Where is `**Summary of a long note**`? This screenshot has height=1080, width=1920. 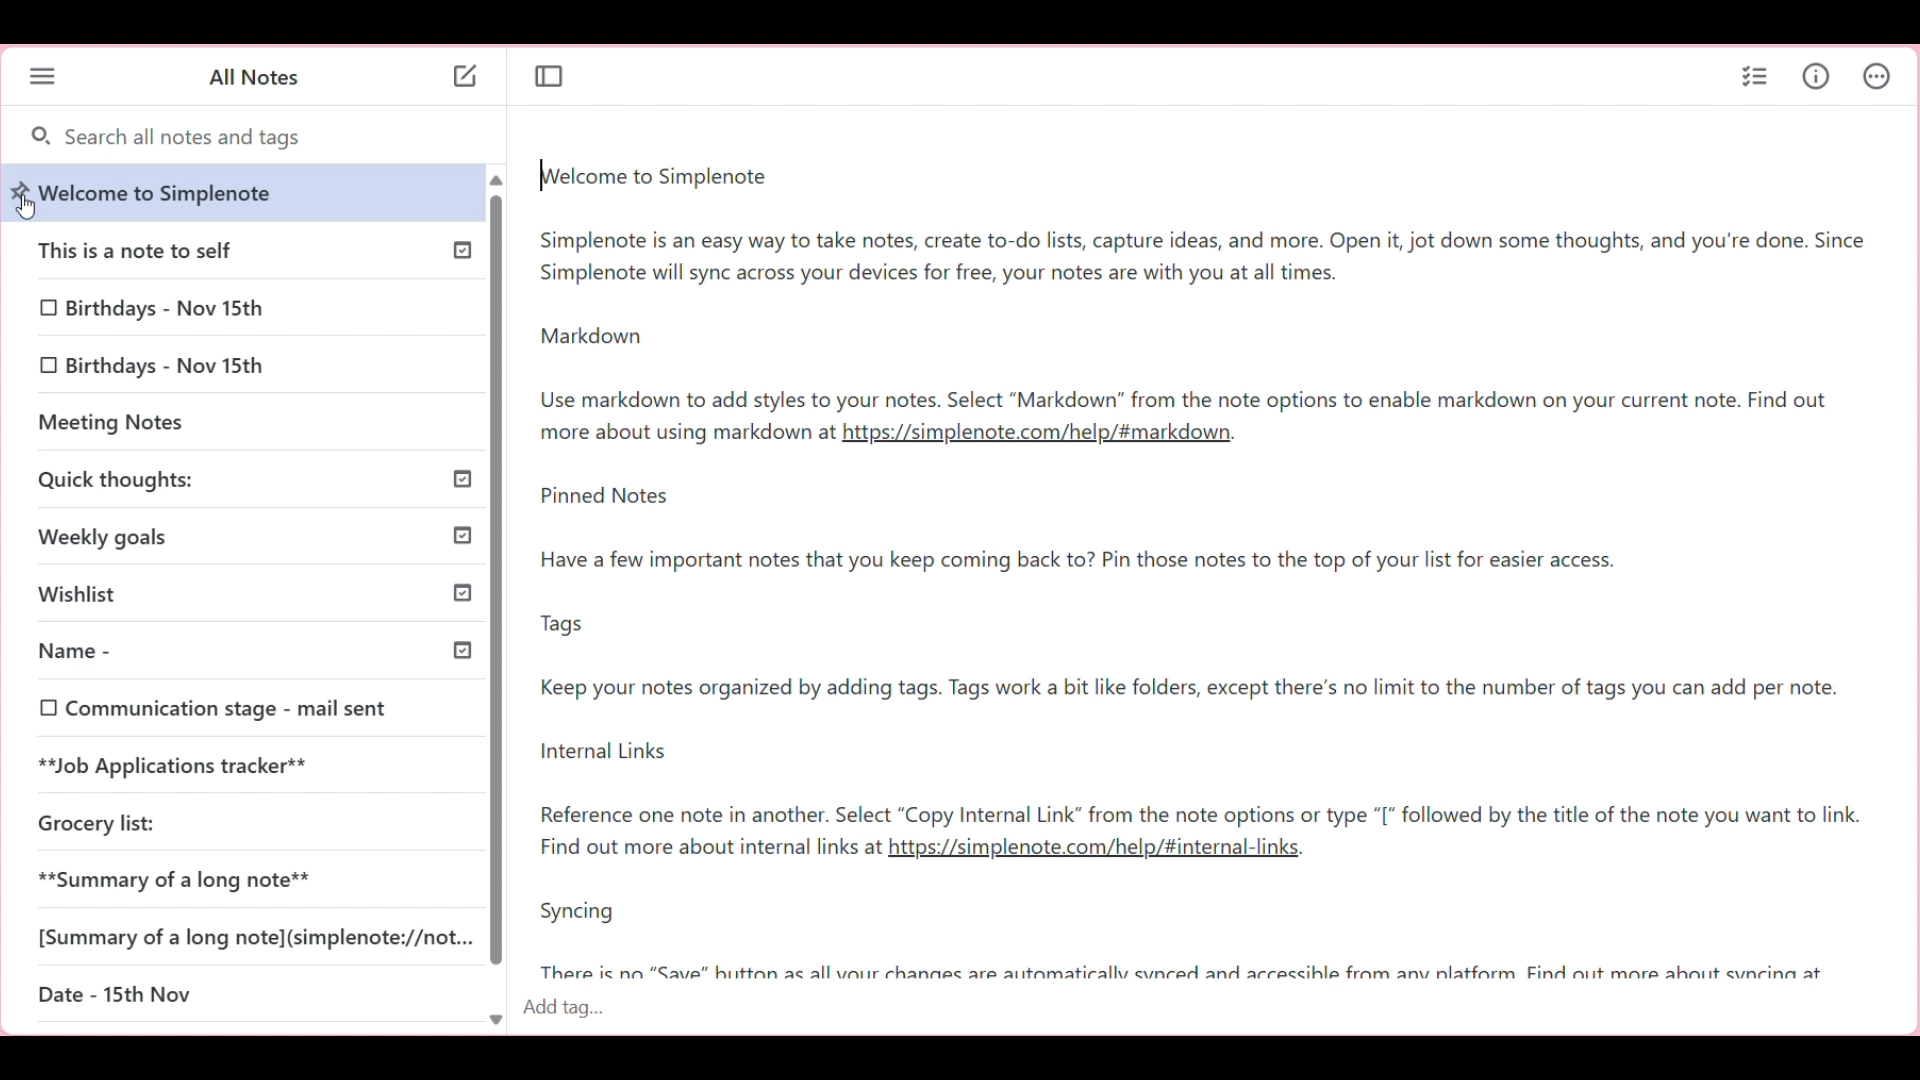
**Summary of a long note** is located at coordinates (191, 879).